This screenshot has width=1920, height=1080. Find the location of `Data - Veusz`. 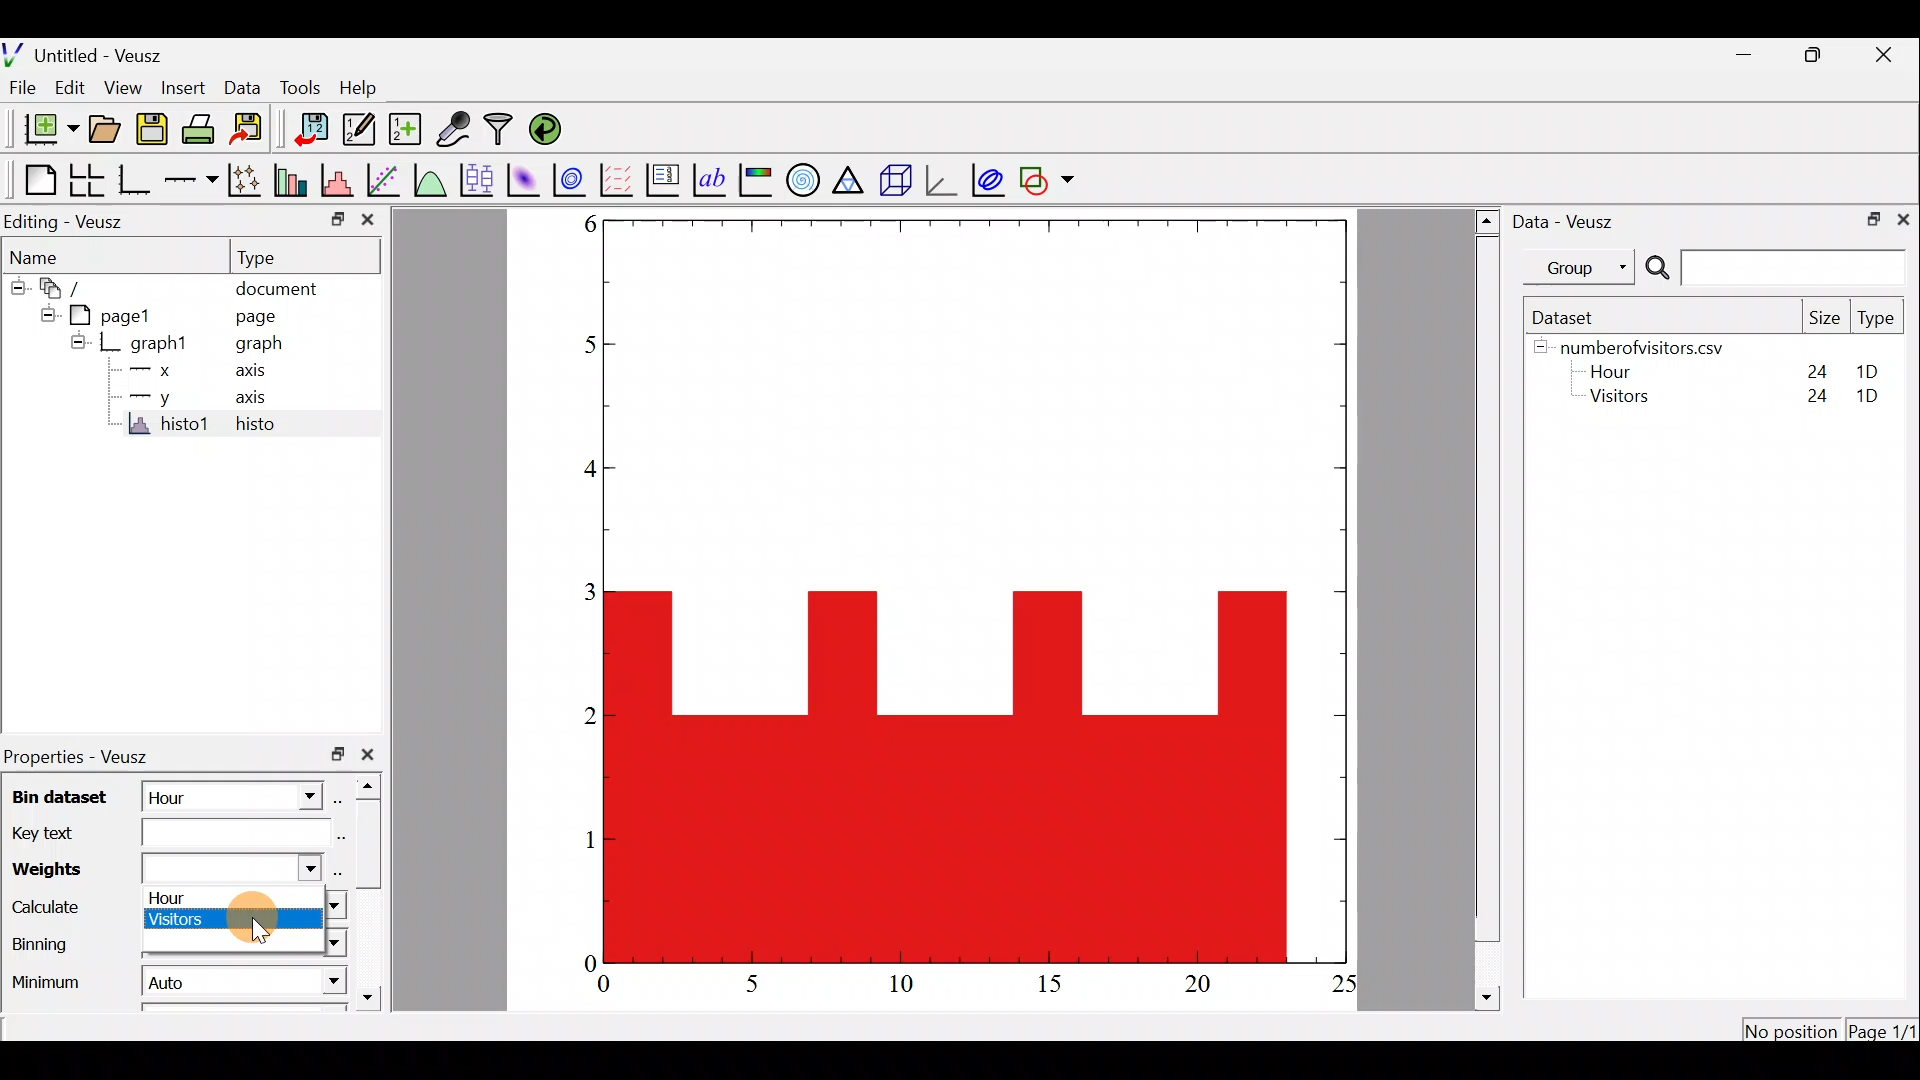

Data - Veusz is located at coordinates (1576, 225).